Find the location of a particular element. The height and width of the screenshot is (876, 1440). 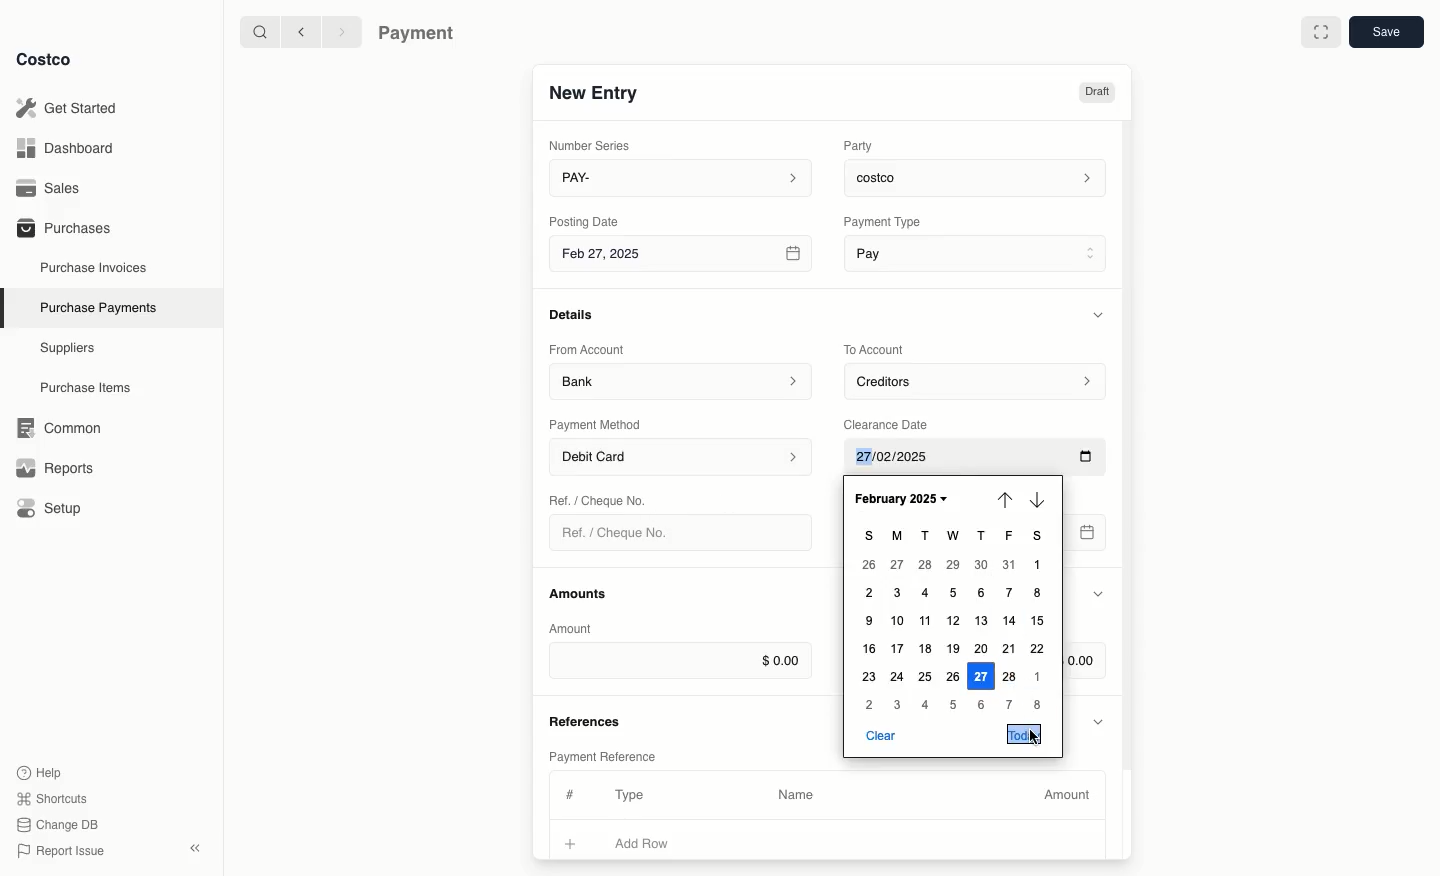

Bank is located at coordinates (681, 380).